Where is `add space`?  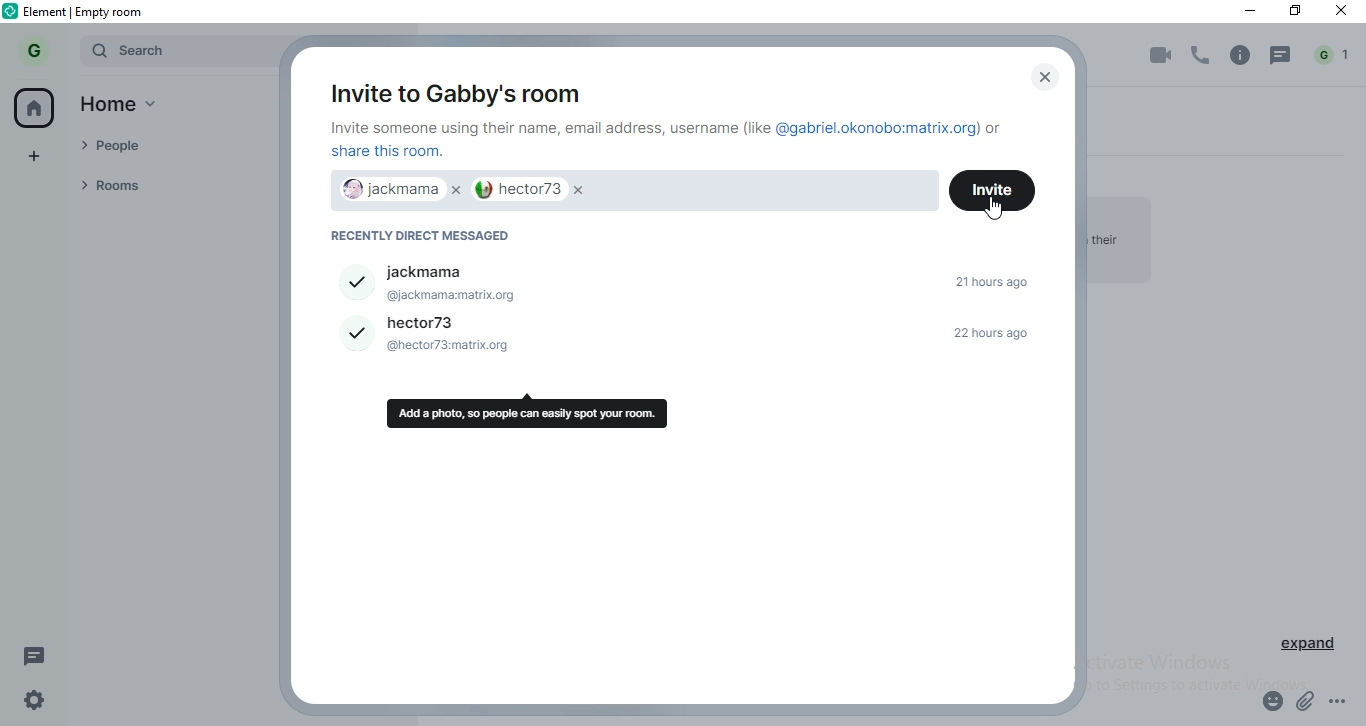 add space is located at coordinates (36, 153).